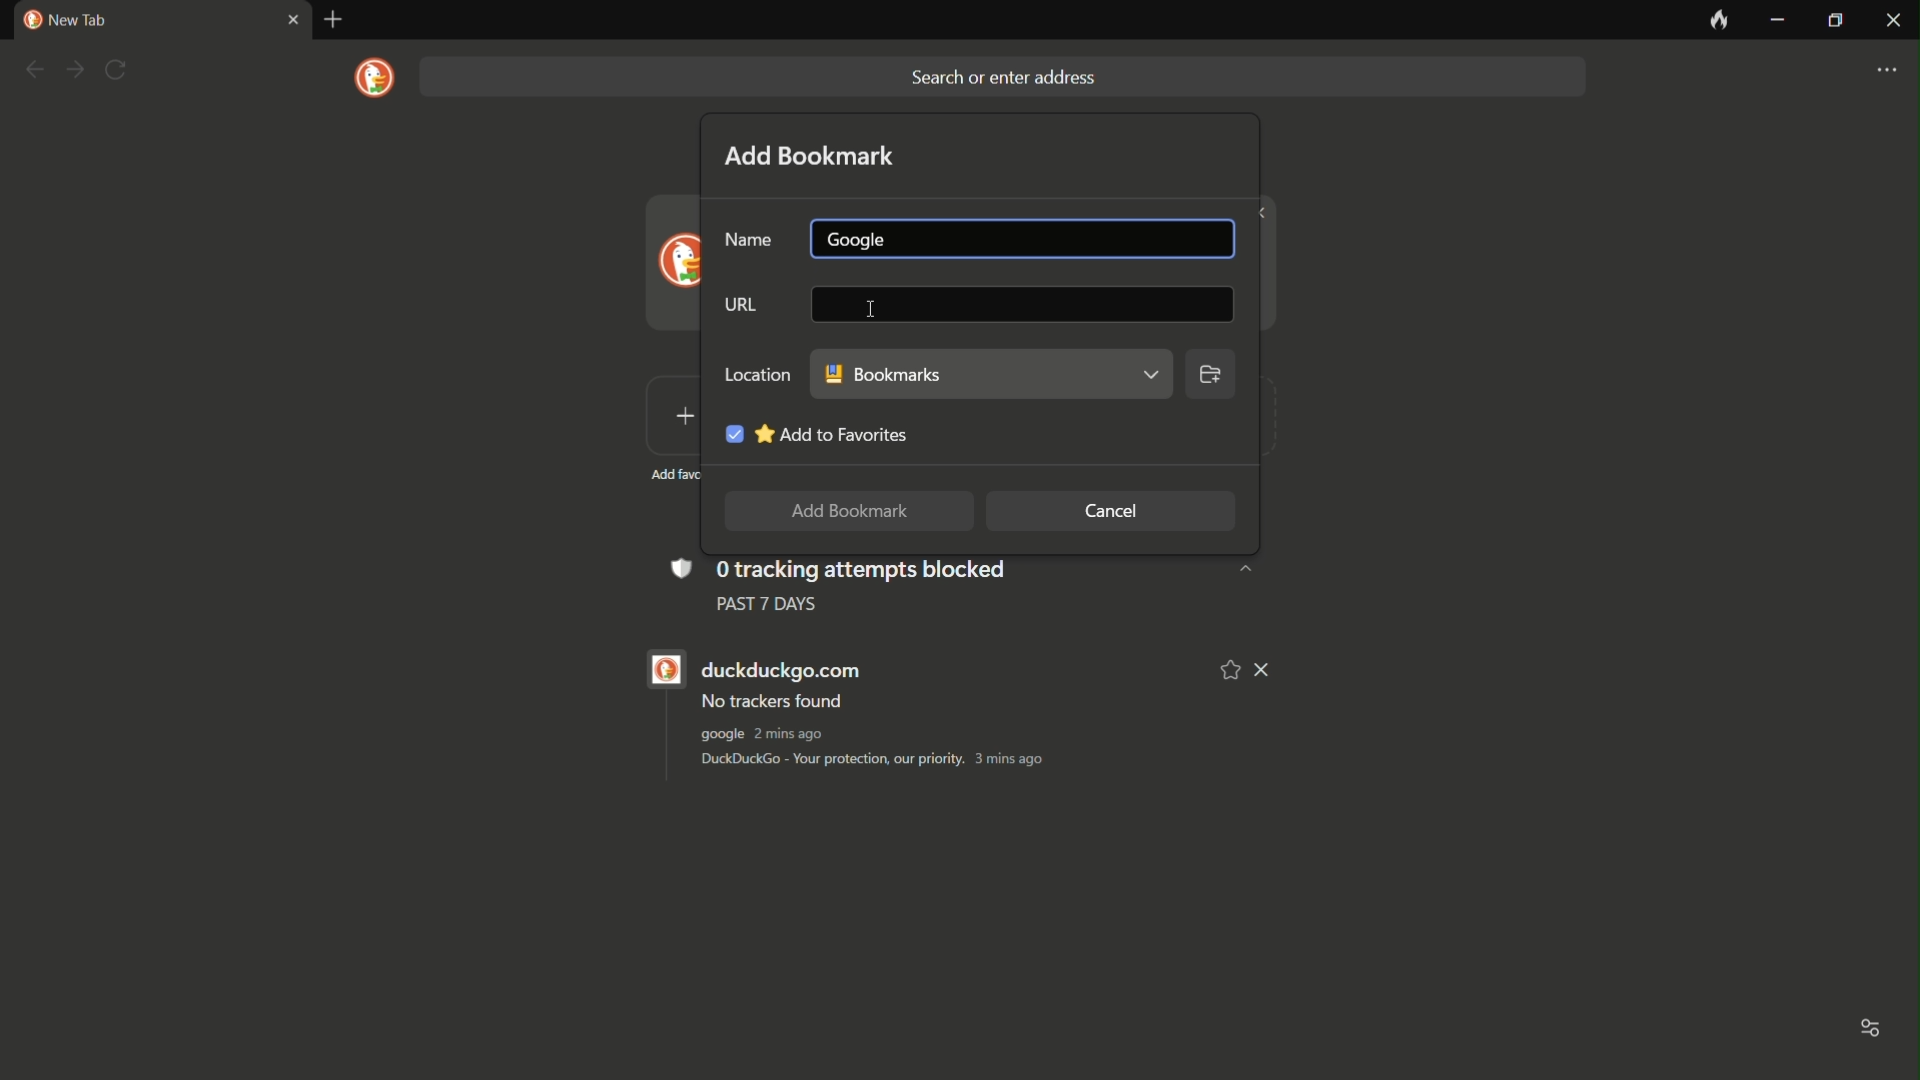 This screenshot has height=1080, width=1920. Describe the element at coordinates (749, 241) in the screenshot. I see `name` at that location.